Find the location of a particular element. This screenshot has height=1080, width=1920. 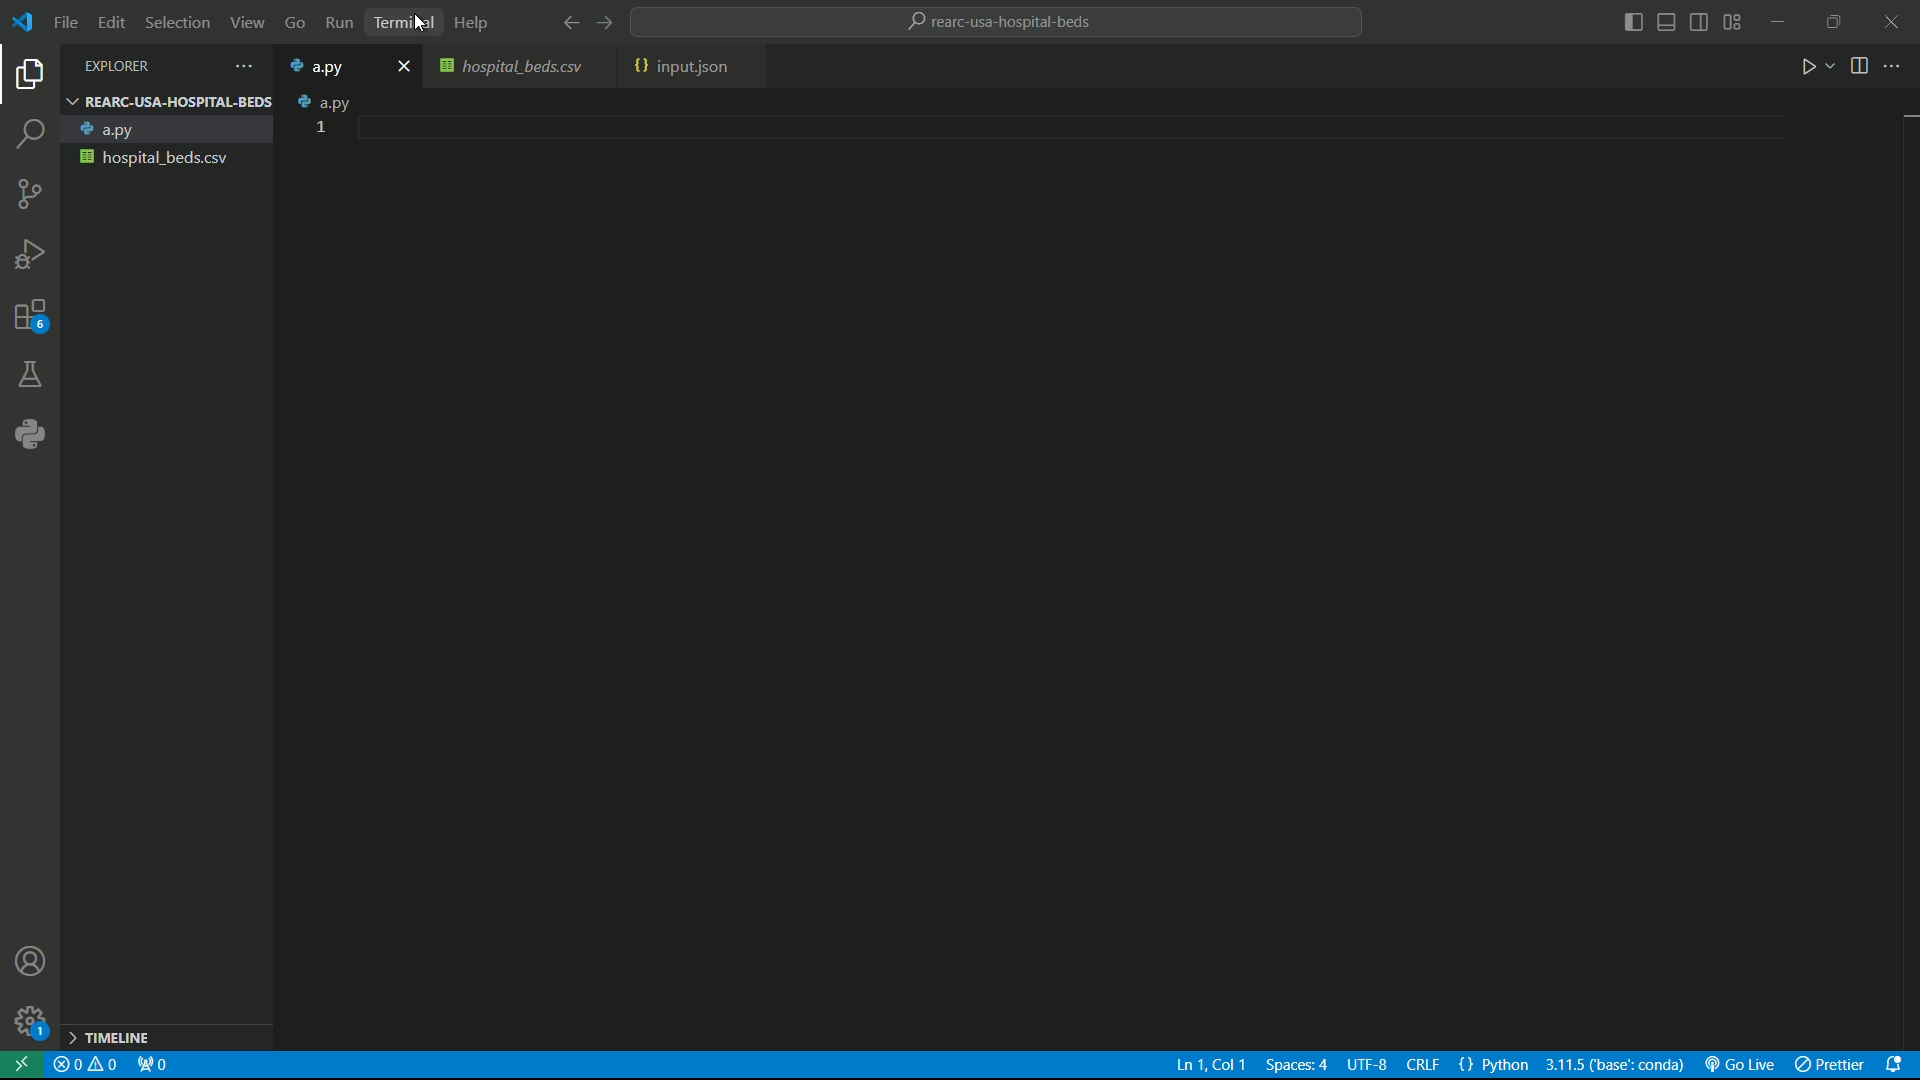

toggle panel is located at coordinates (1668, 22).